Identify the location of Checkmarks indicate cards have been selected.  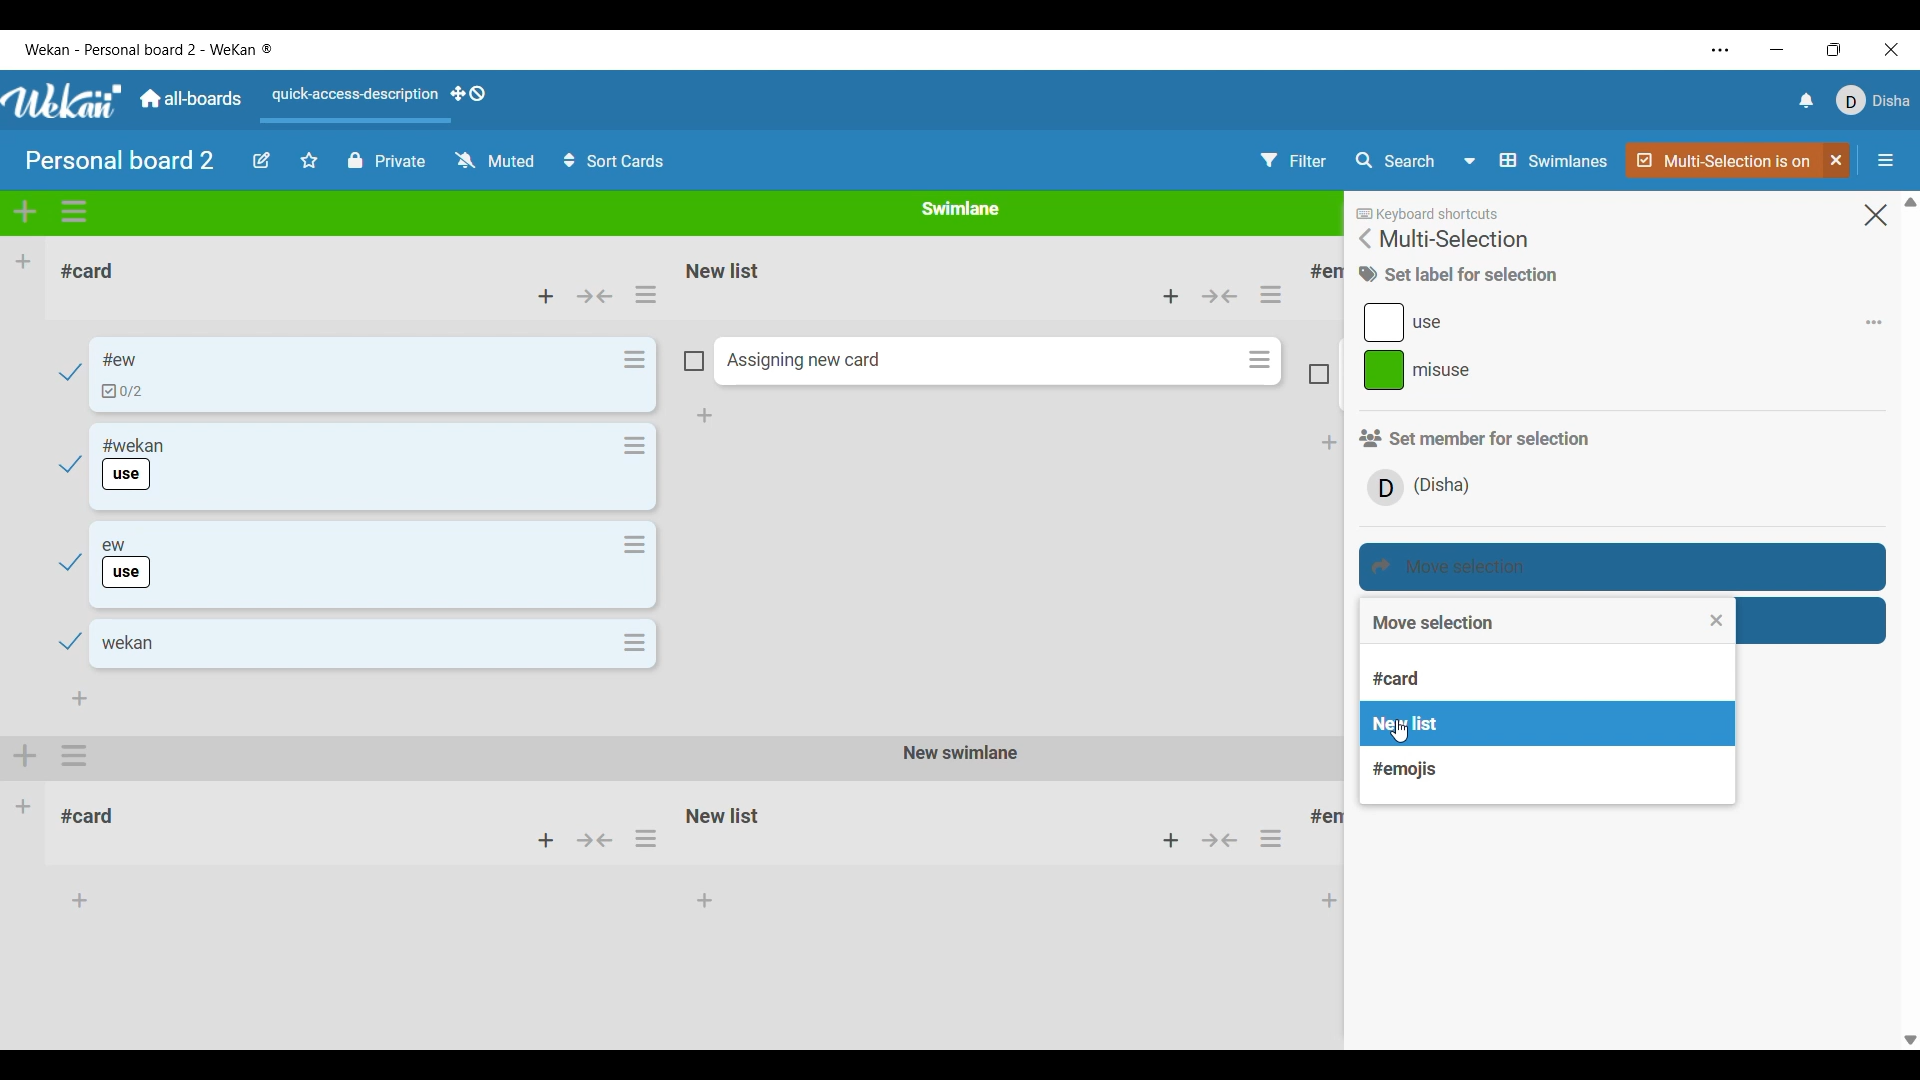
(64, 505).